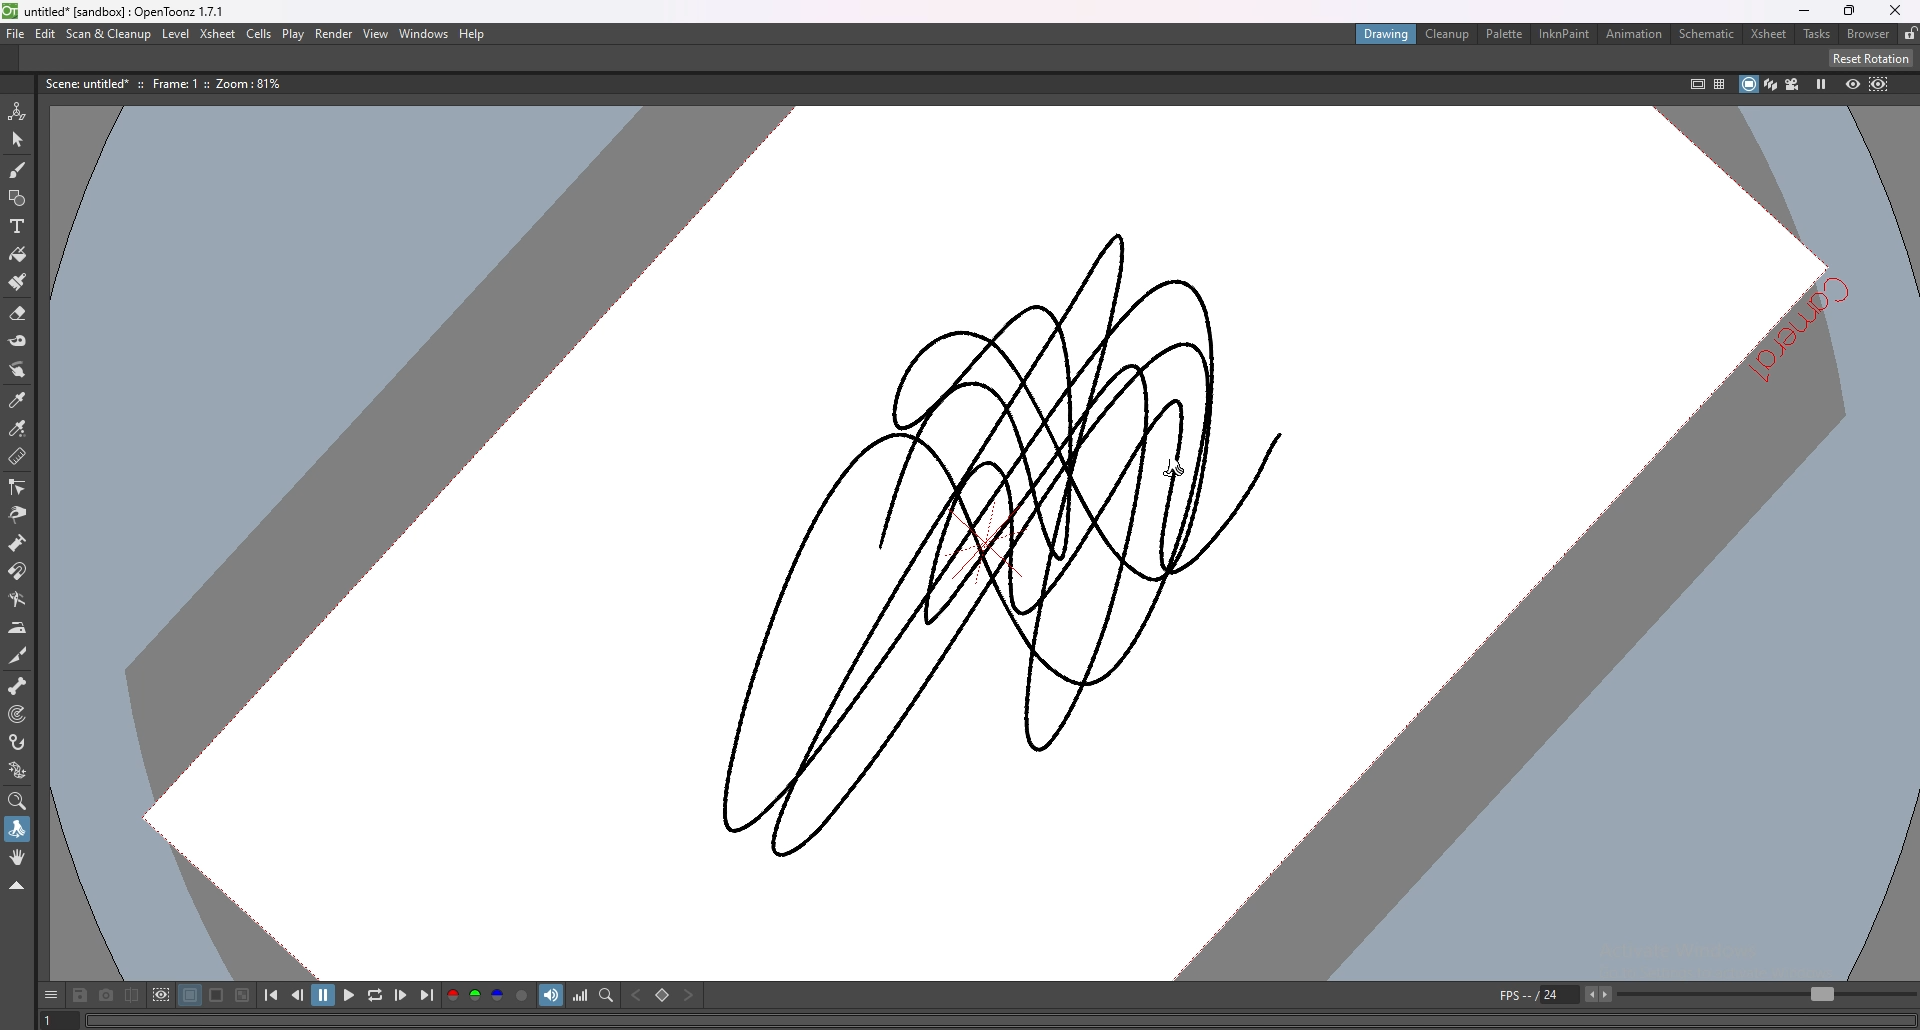  I want to click on iron, so click(17, 627).